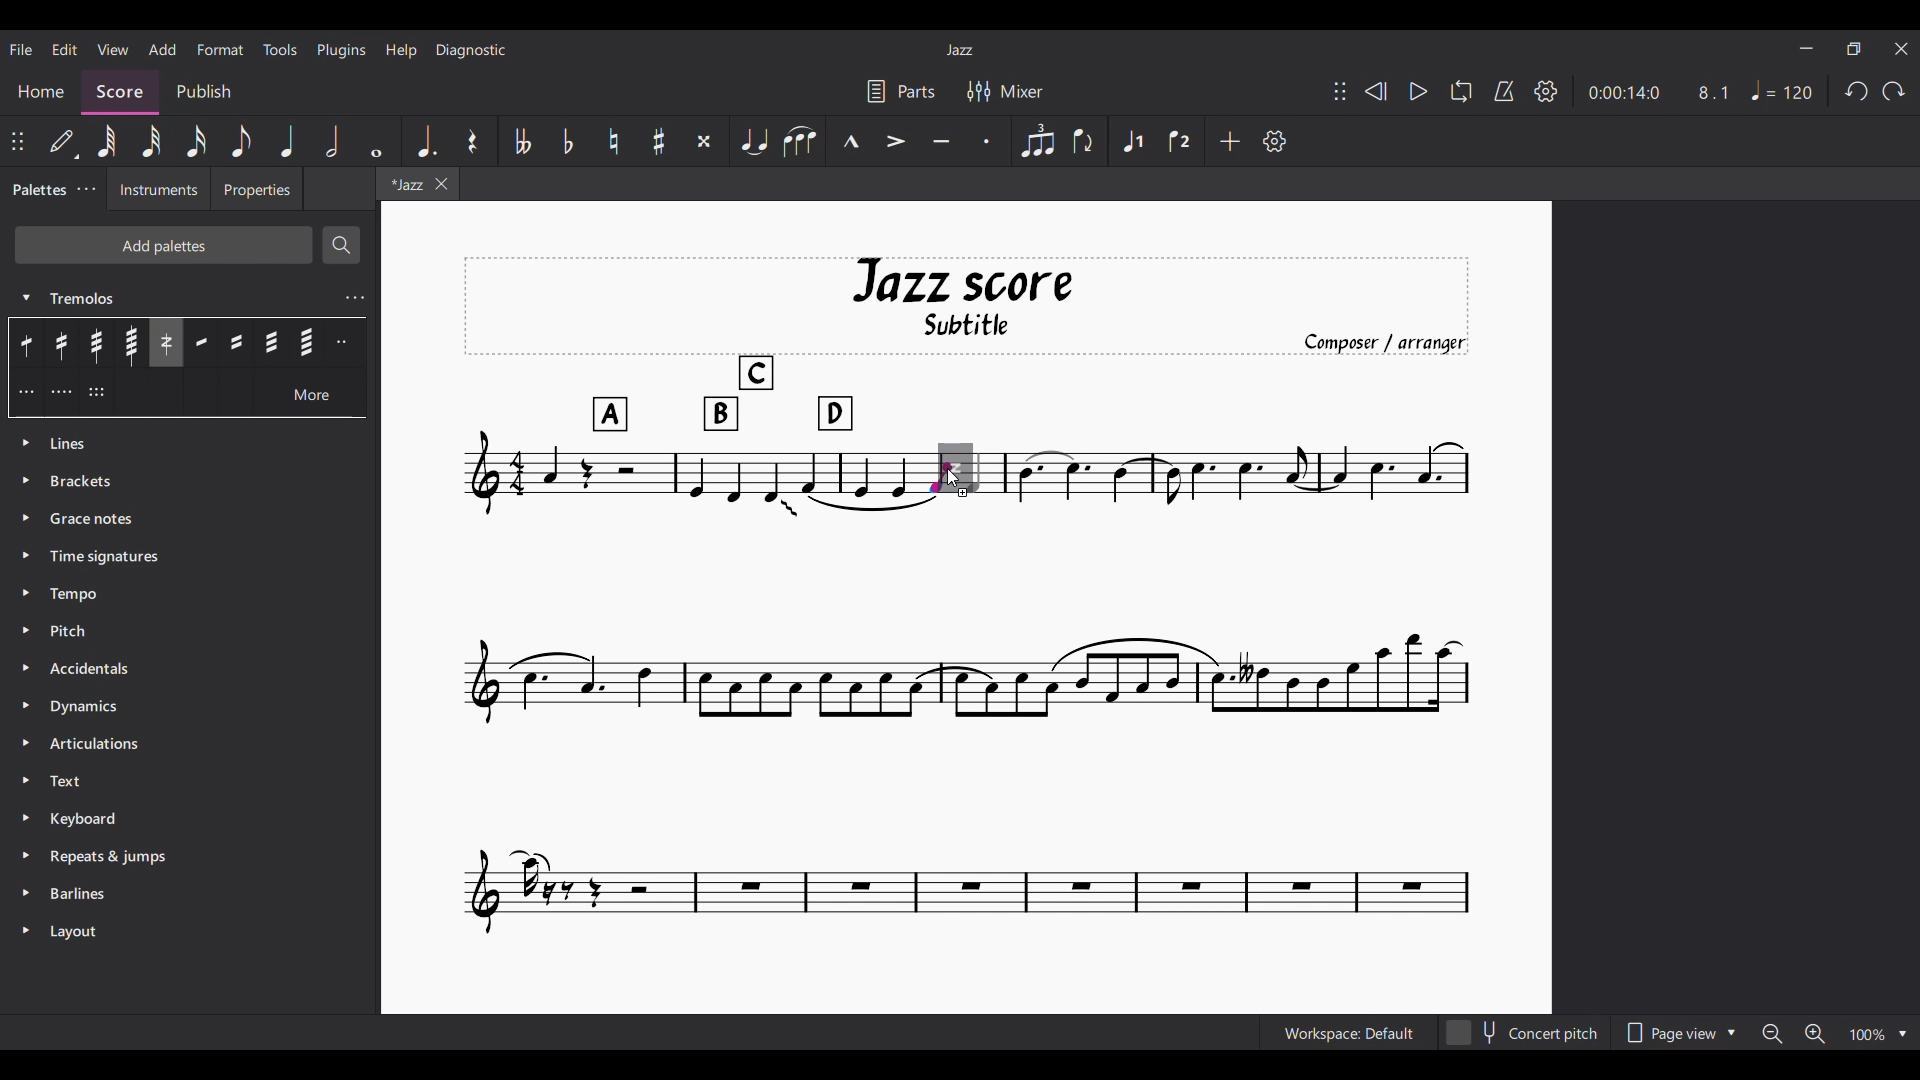 The width and height of the screenshot is (1920, 1080). What do you see at coordinates (173, 296) in the screenshot?
I see `Tremolos` at bounding box center [173, 296].